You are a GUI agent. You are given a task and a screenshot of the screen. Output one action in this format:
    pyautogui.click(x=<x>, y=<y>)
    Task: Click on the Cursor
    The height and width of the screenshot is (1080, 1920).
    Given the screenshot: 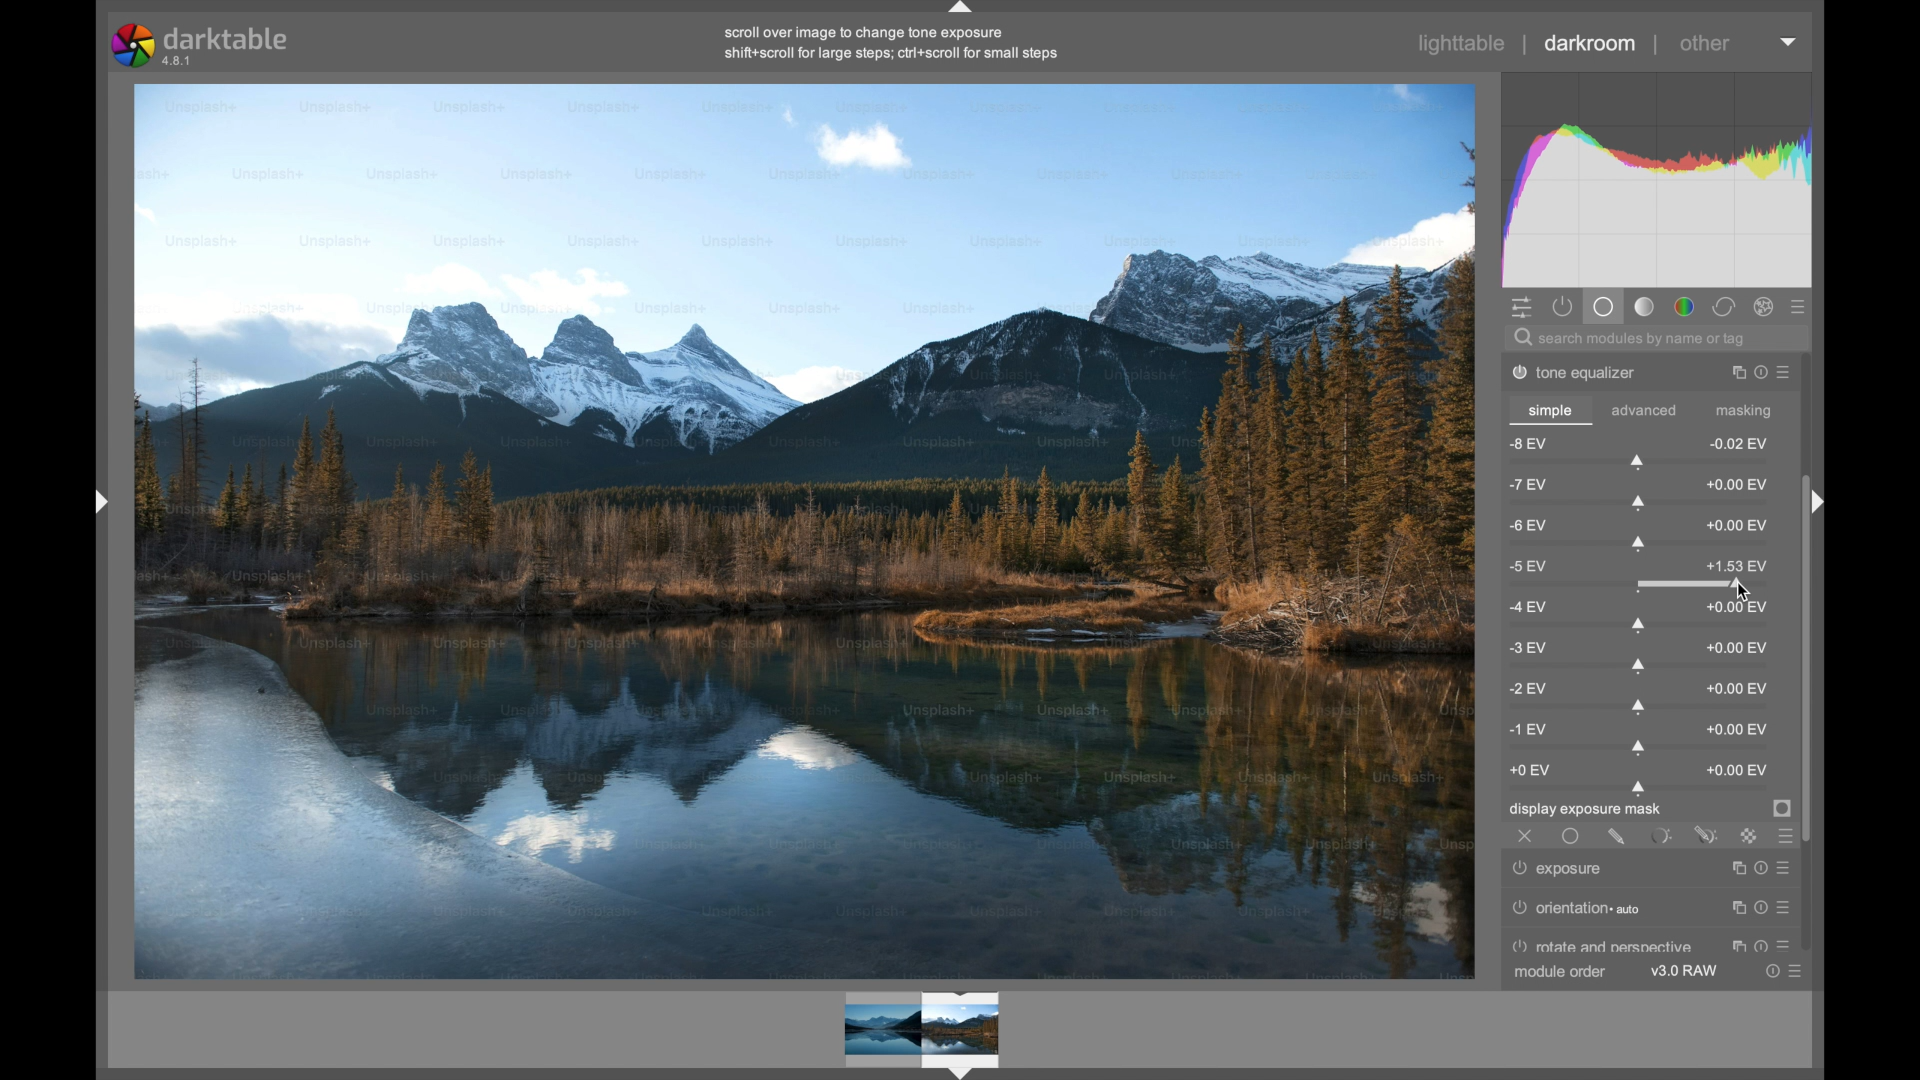 What is the action you would take?
    pyautogui.click(x=1741, y=596)
    